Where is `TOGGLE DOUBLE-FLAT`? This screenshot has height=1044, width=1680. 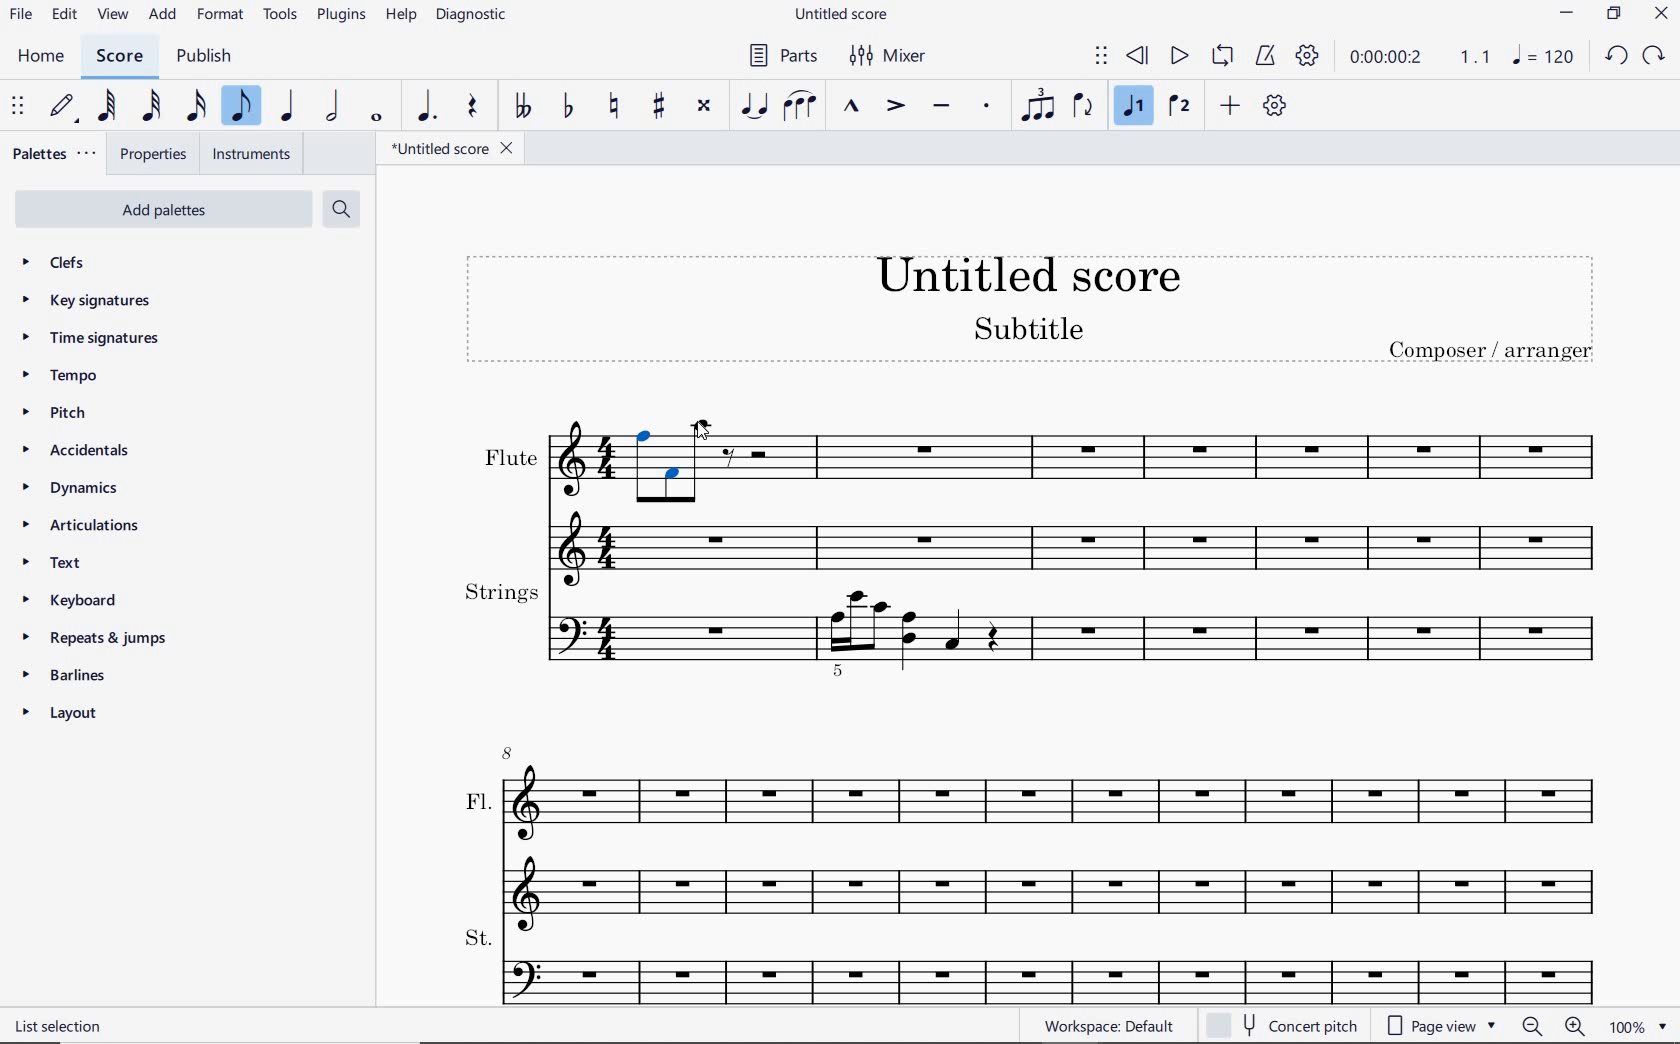
TOGGLE DOUBLE-FLAT is located at coordinates (523, 107).